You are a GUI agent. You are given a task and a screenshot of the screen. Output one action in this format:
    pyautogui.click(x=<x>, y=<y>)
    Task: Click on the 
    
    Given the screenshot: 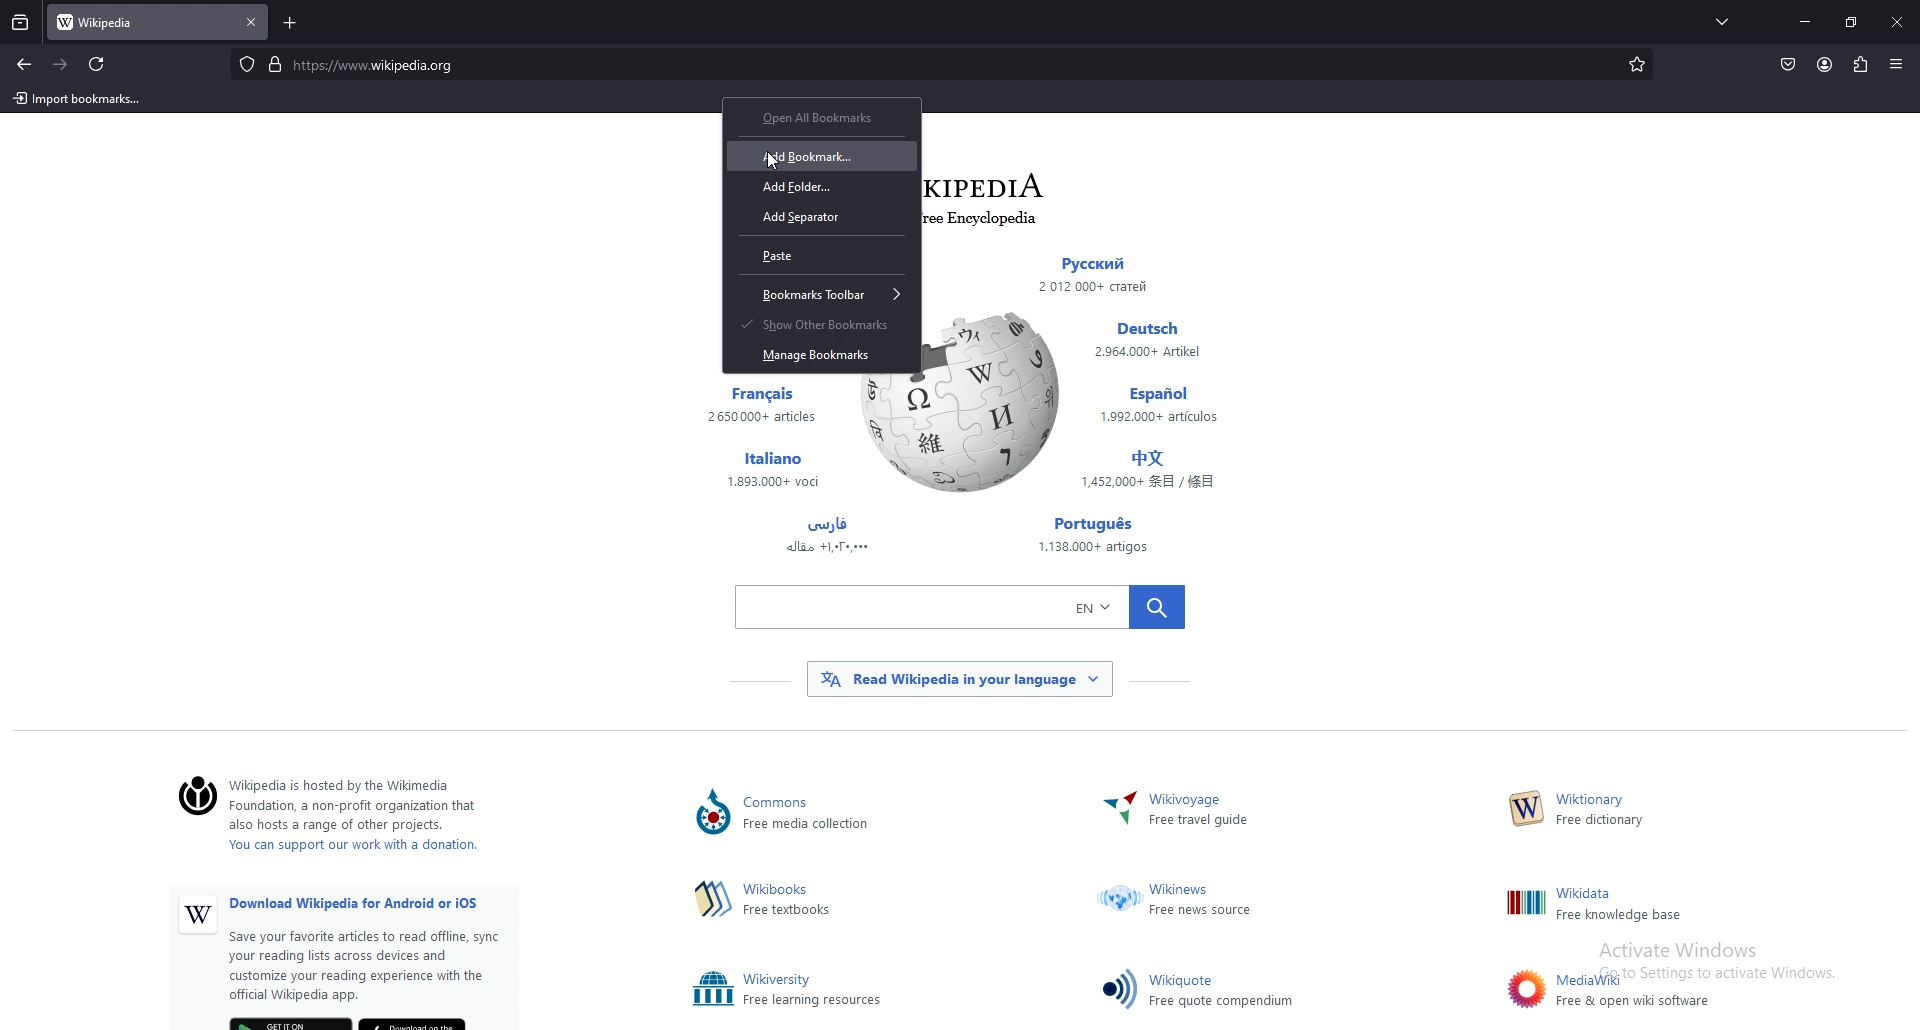 What is the action you would take?
    pyautogui.click(x=1118, y=988)
    